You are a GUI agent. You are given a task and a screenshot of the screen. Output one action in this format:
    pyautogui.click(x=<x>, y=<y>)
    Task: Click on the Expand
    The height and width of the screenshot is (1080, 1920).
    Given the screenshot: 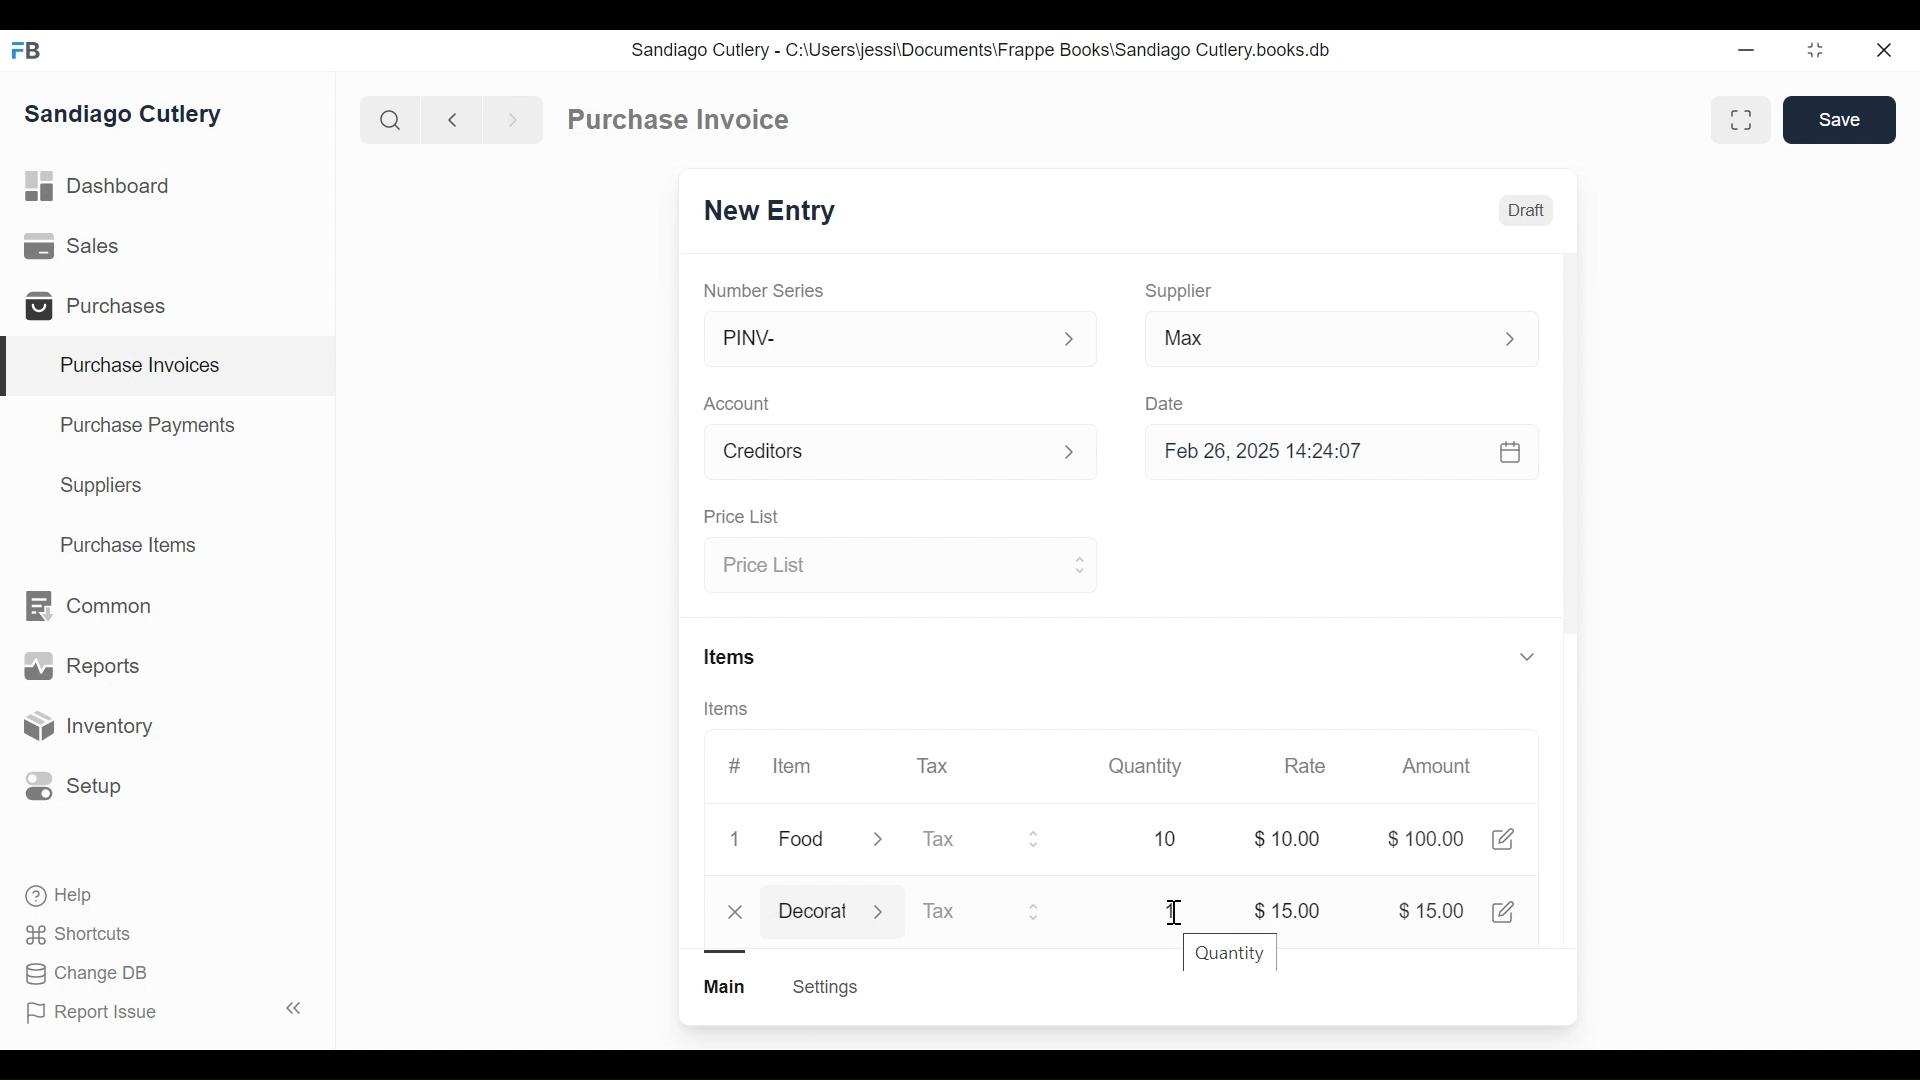 What is the action you would take?
    pyautogui.click(x=1081, y=454)
    